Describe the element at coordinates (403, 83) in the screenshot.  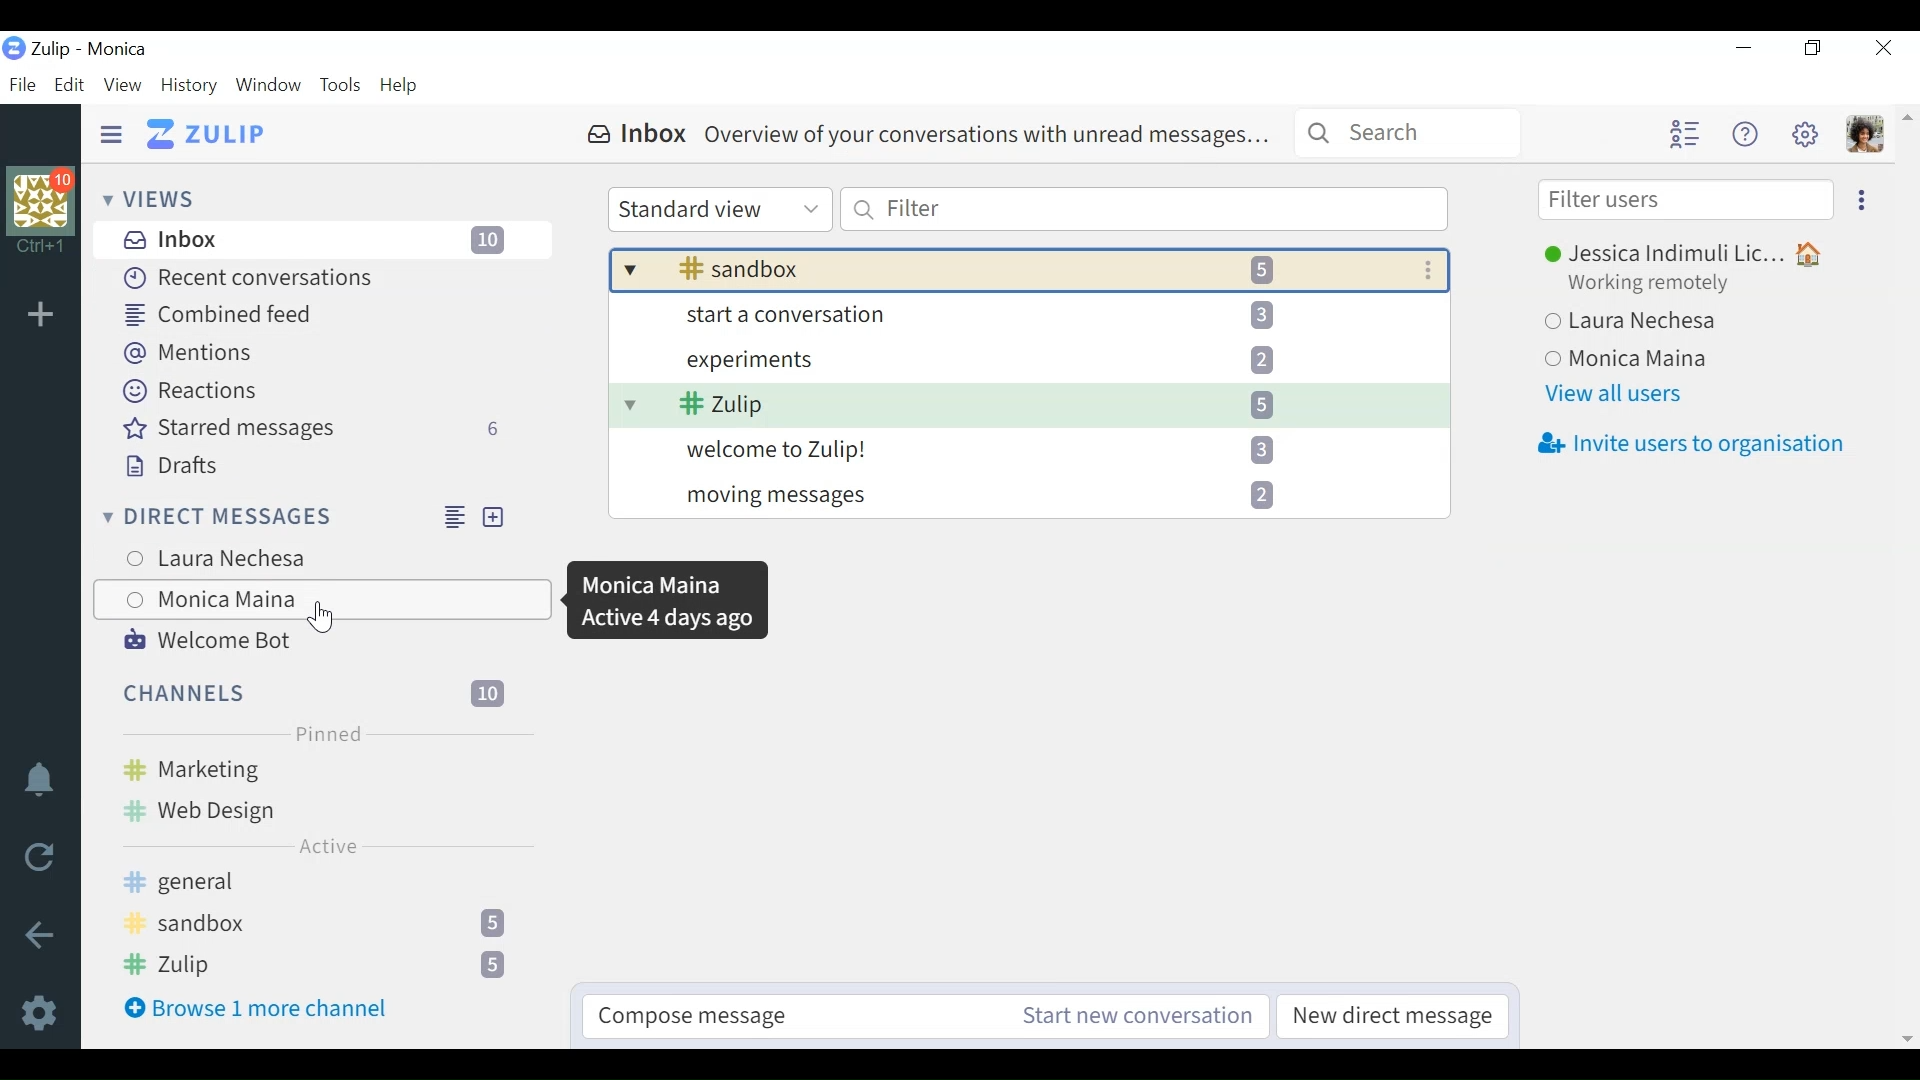
I see `Help` at that location.